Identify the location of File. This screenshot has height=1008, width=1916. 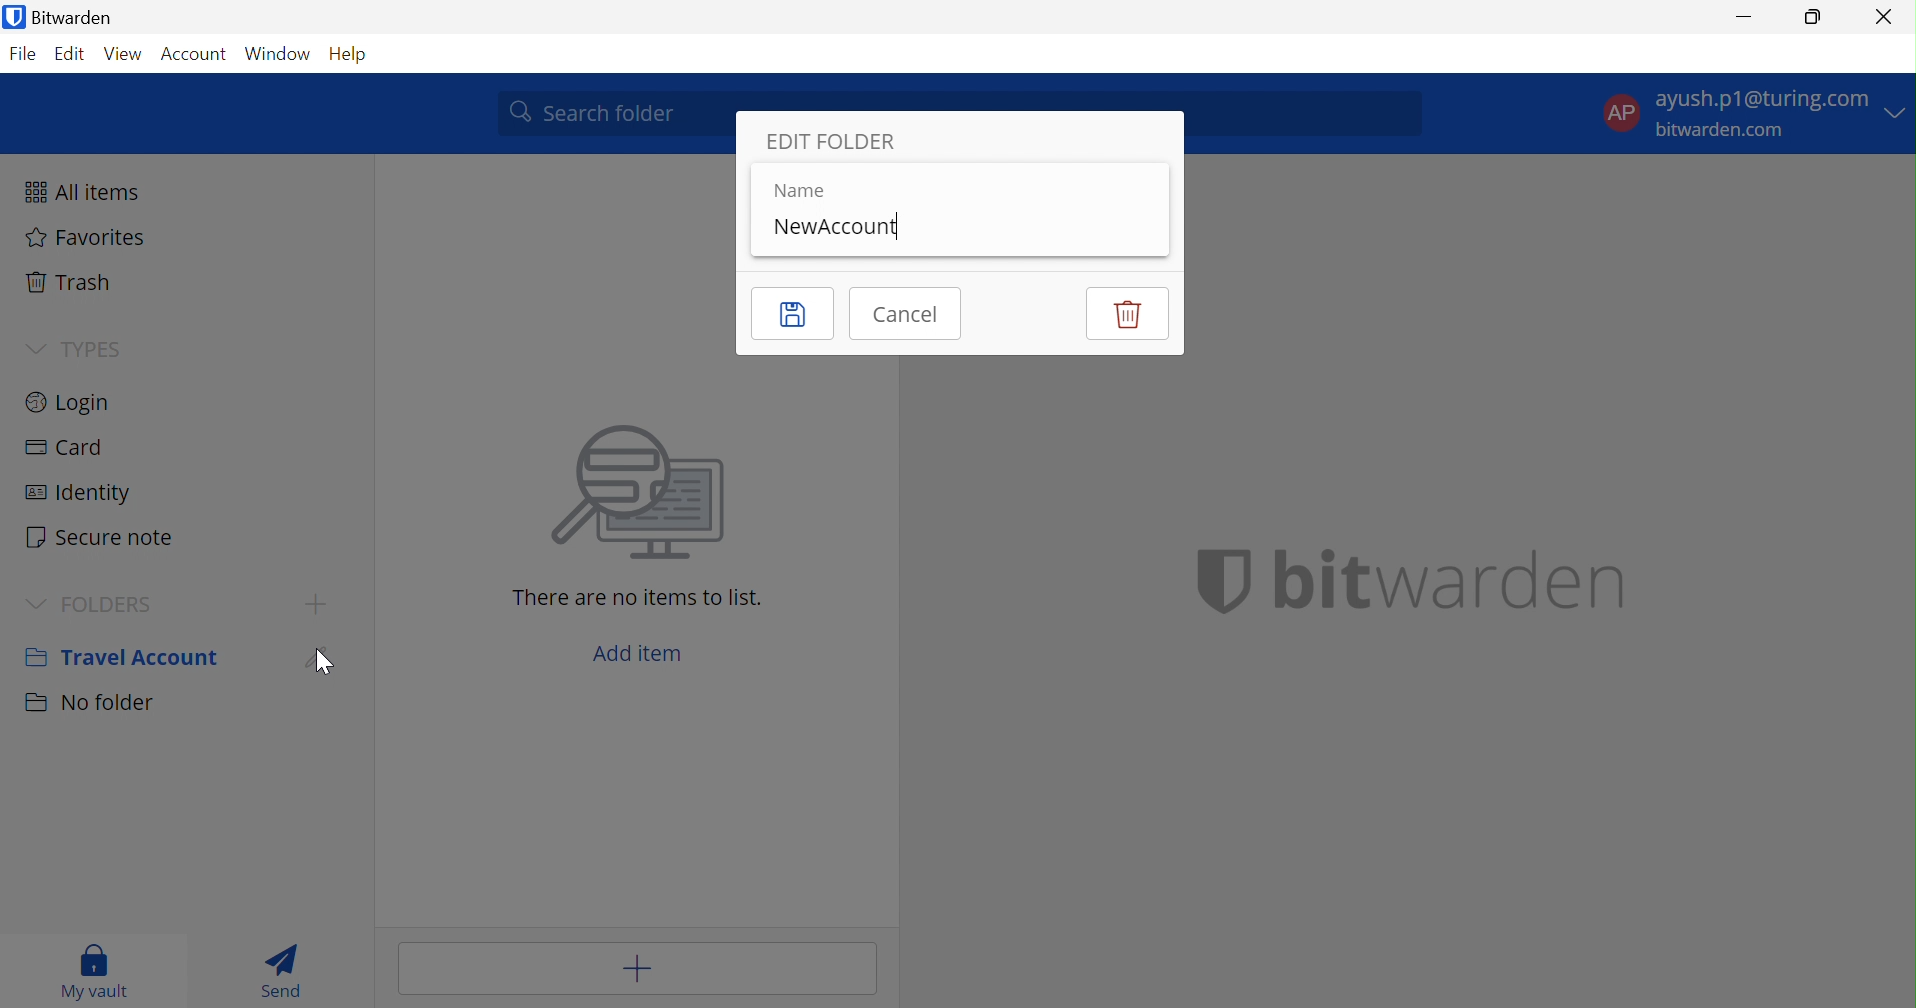
(26, 53).